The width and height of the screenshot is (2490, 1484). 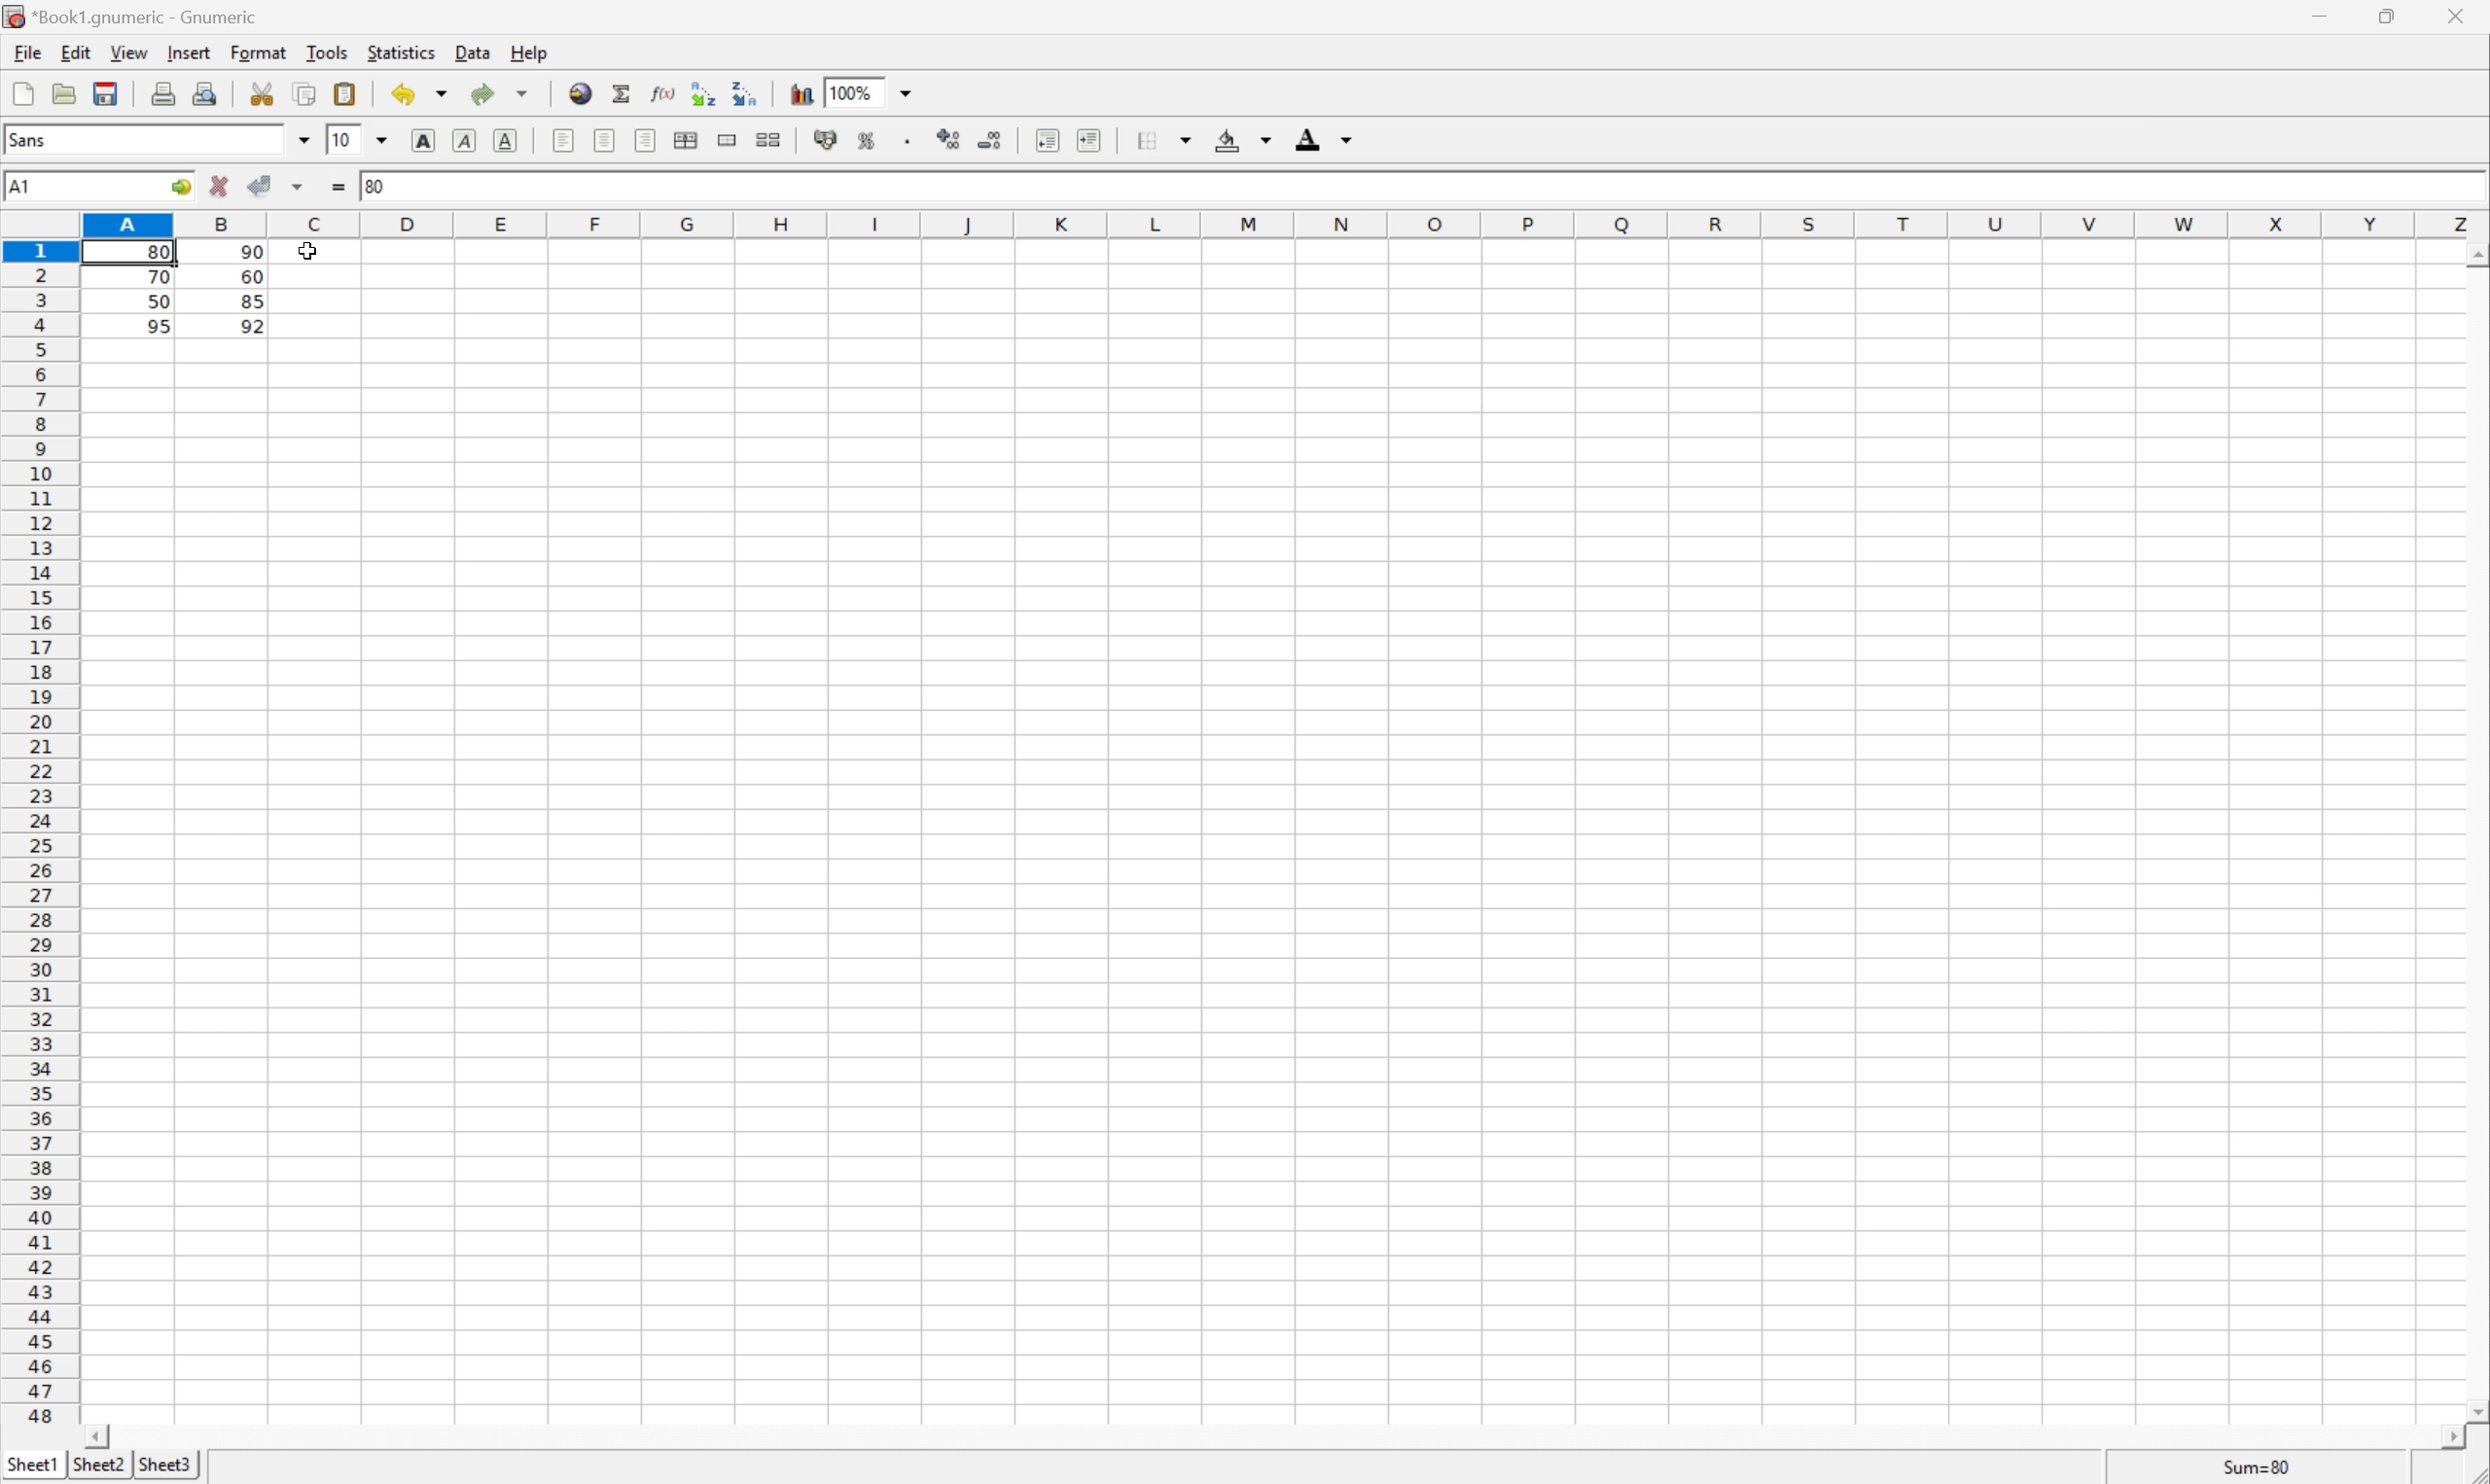 I want to click on Sheet2, so click(x=98, y=1465).